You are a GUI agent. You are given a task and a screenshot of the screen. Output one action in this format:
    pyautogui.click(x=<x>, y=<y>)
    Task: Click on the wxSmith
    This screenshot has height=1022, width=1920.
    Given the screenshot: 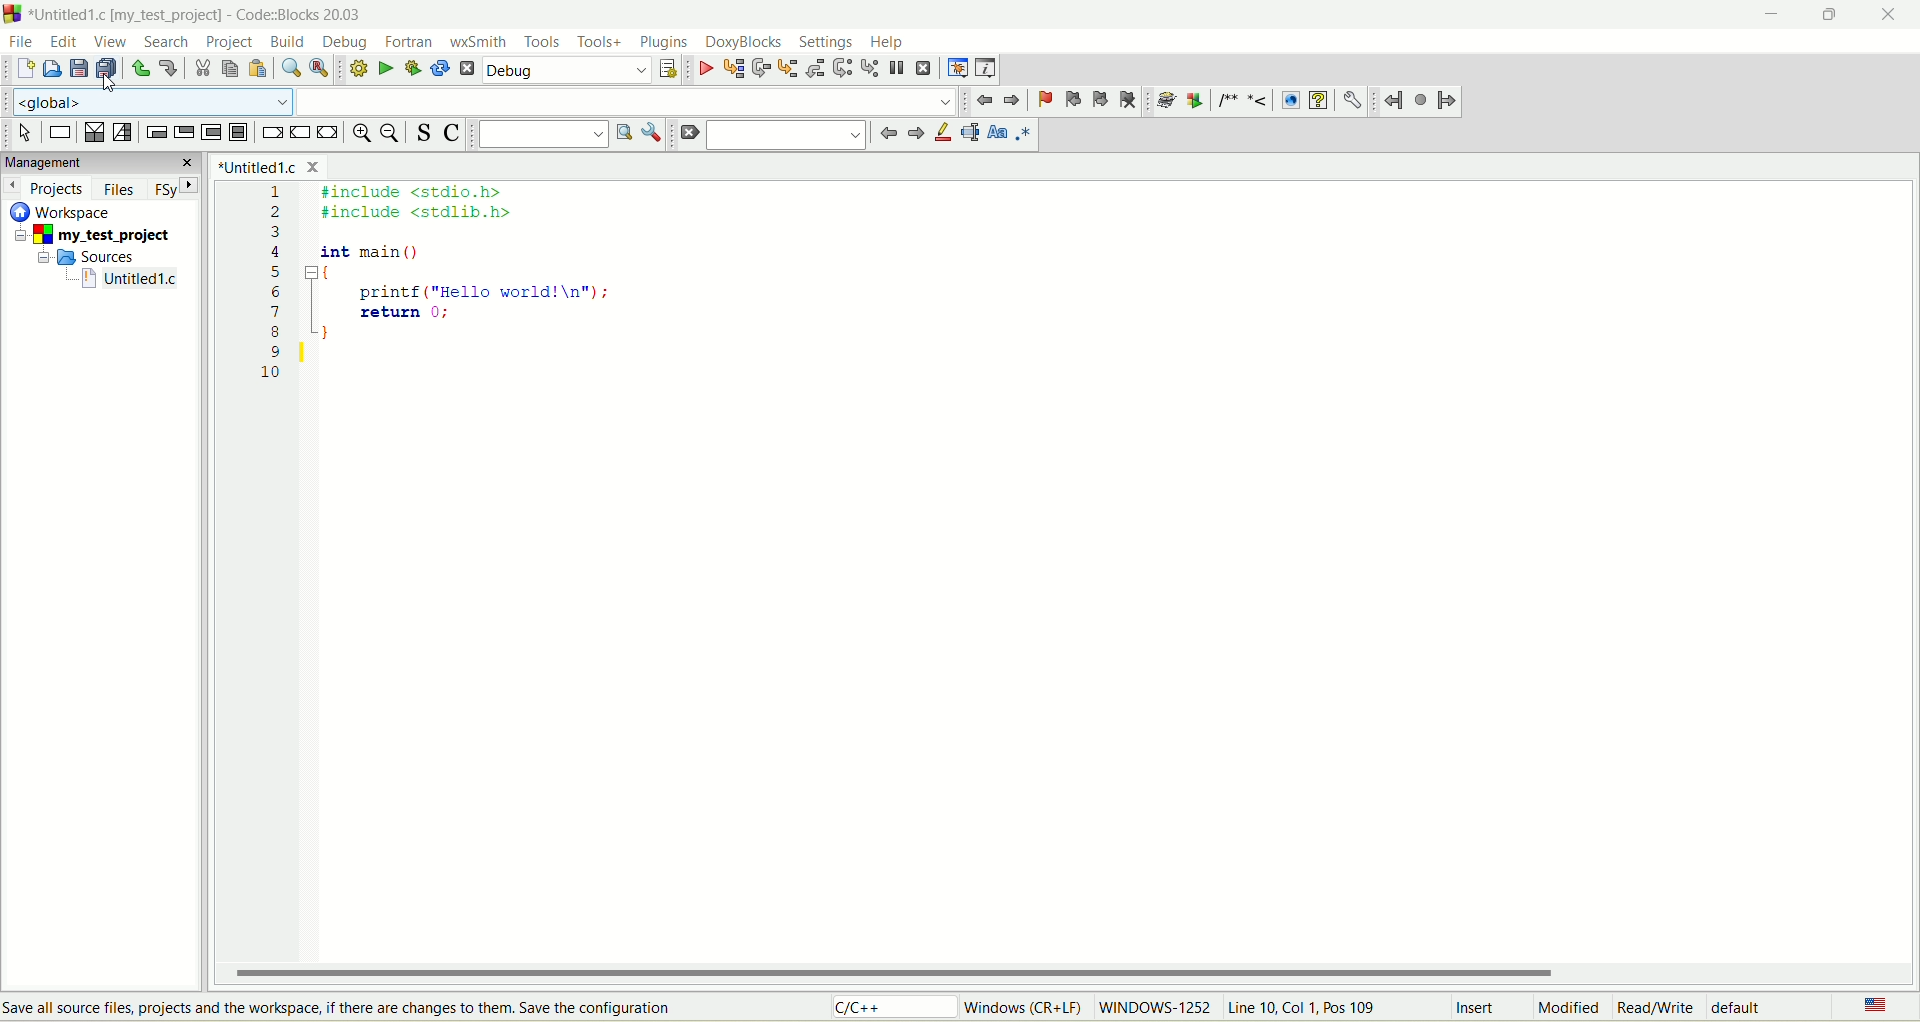 What is the action you would take?
    pyautogui.click(x=481, y=40)
    